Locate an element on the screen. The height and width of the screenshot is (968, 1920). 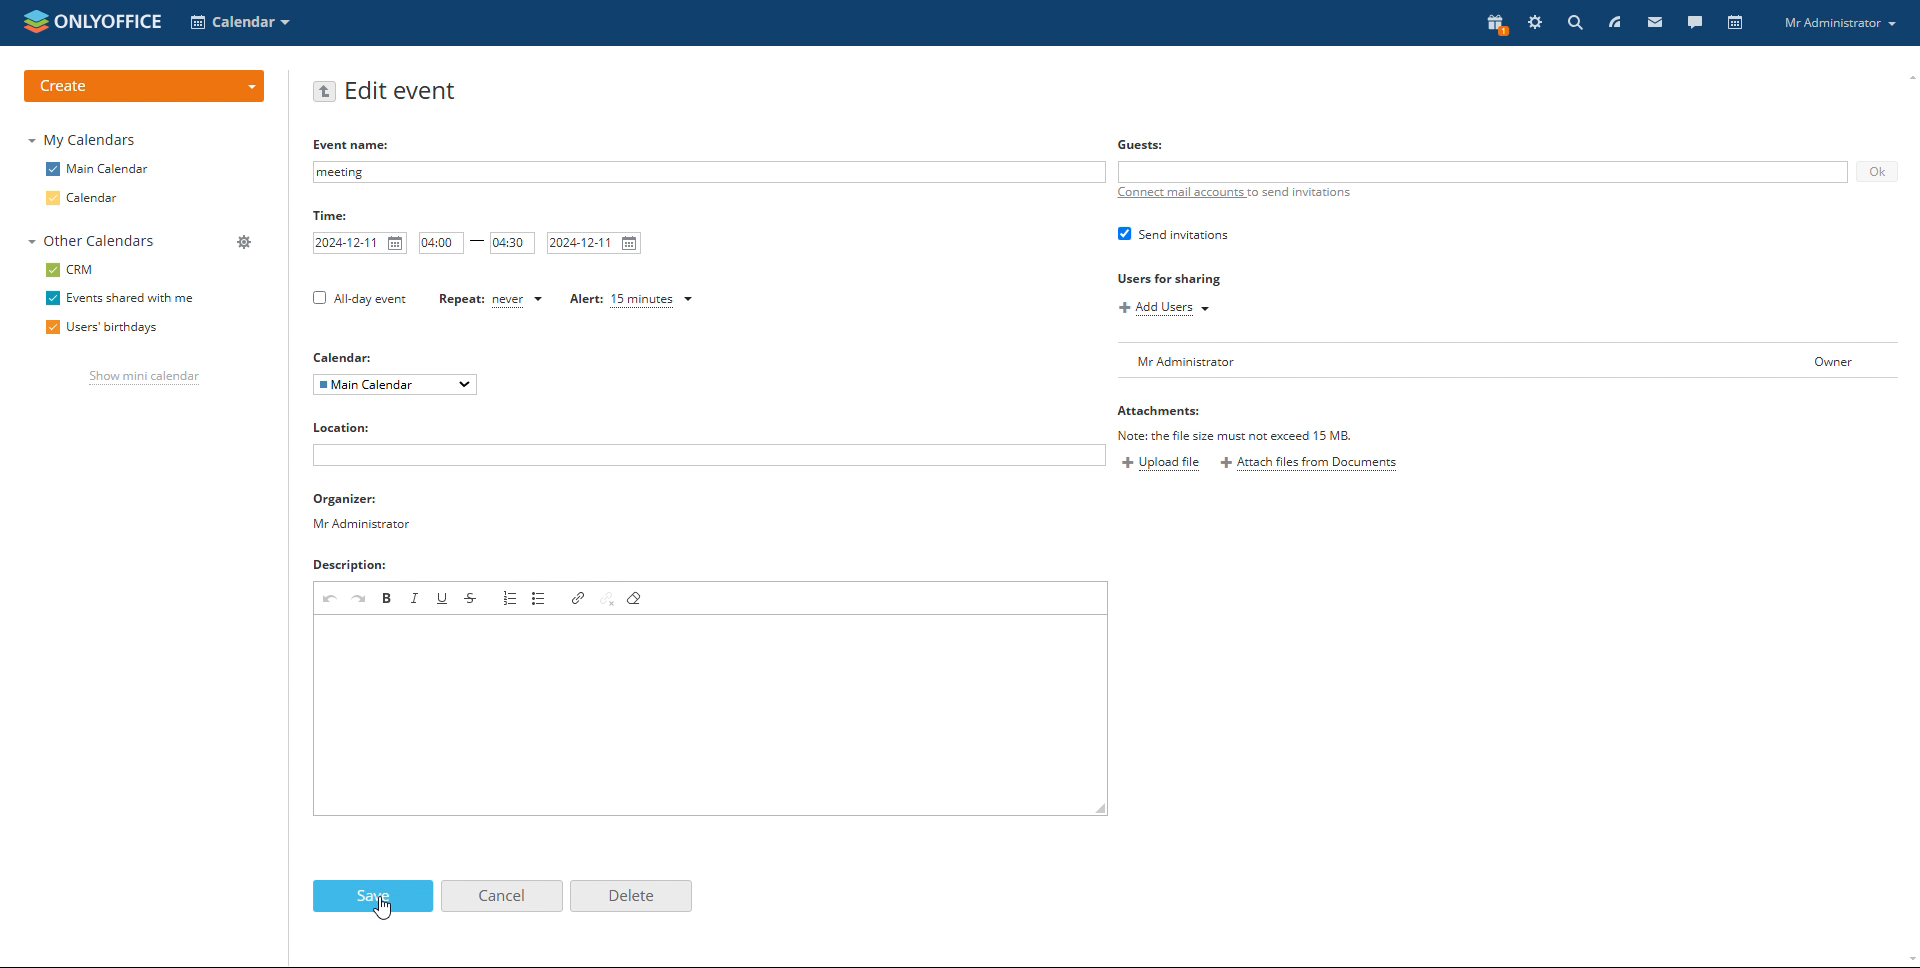
connect mail accounts is located at coordinates (1238, 194).